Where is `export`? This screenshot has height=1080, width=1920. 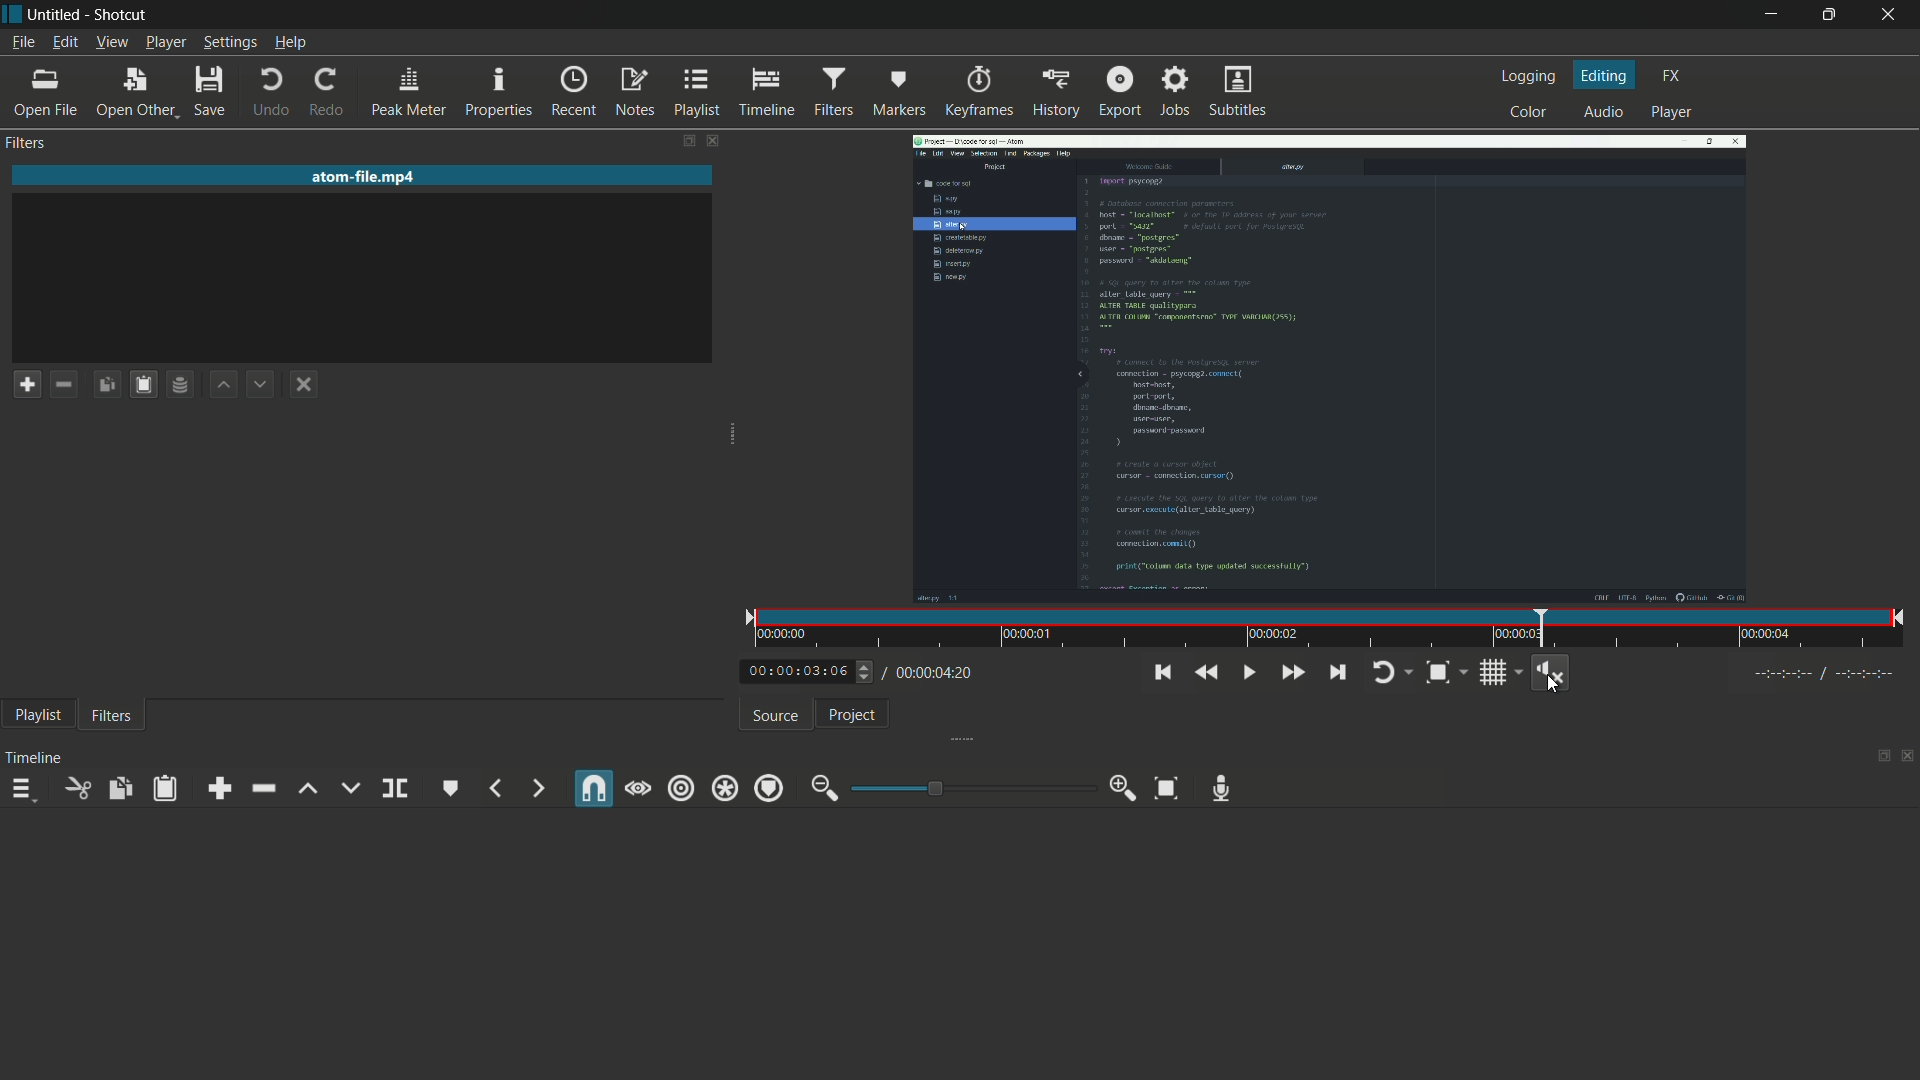
export is located at coordinates (1119, 91).